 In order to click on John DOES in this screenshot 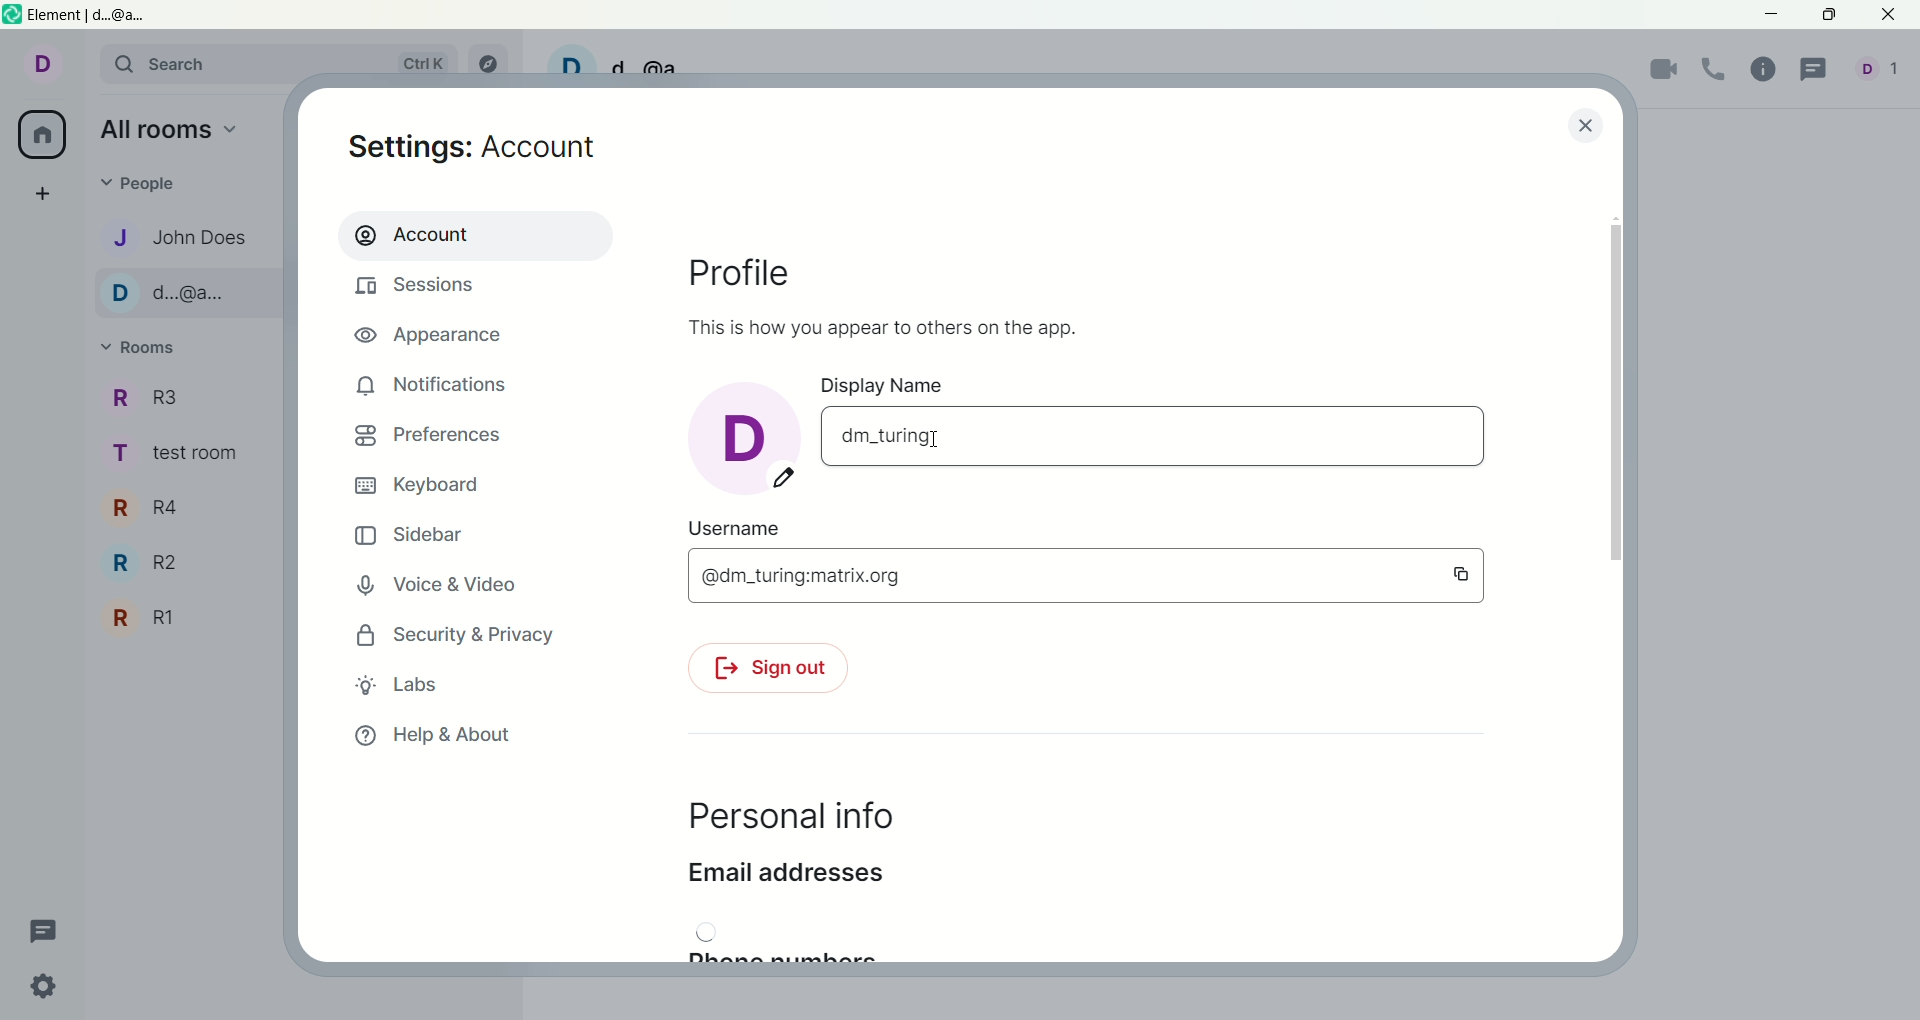, I will do `click(173, 236)`.